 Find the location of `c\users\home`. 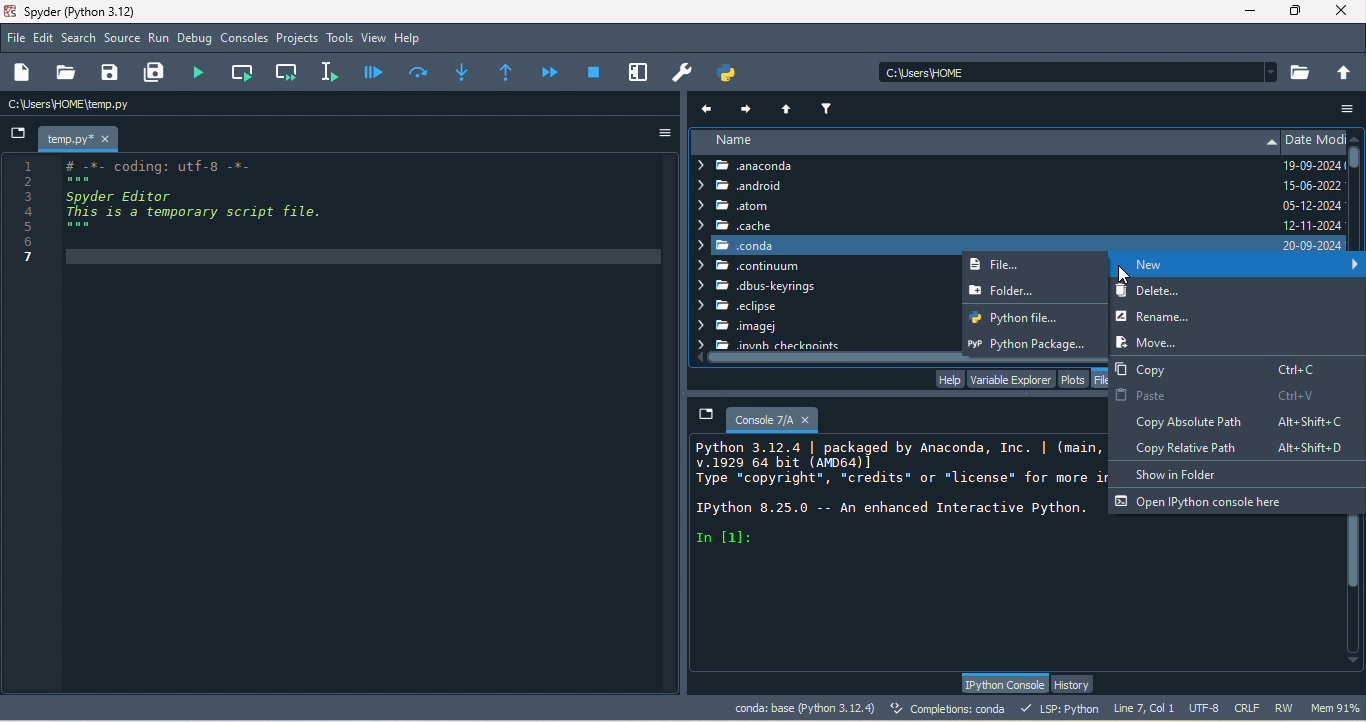

c\users\home is located at coordinates (1078, 71).